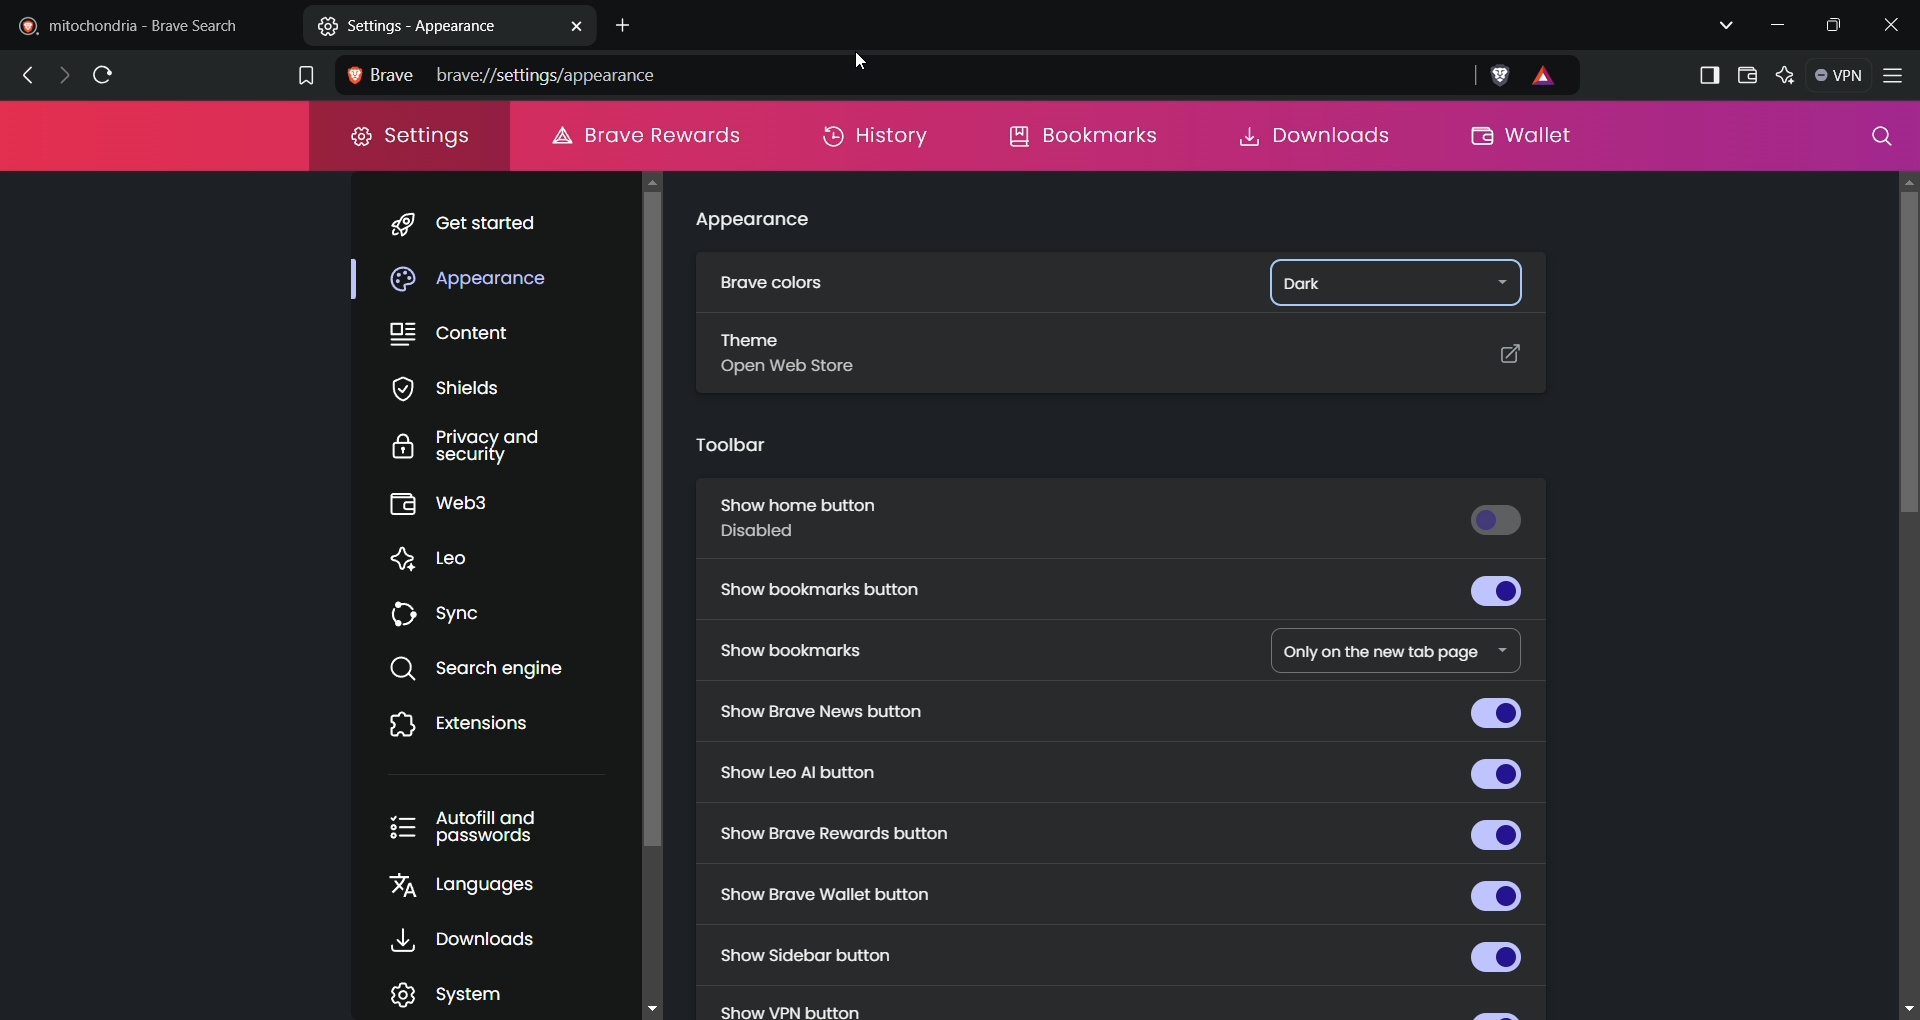 Image resolution: width=1920 pixels, height=1020 pixels. What do you see at coordinates (850, 66) in the screenshot?
I see `cursor` at bounding box center [850, 66].